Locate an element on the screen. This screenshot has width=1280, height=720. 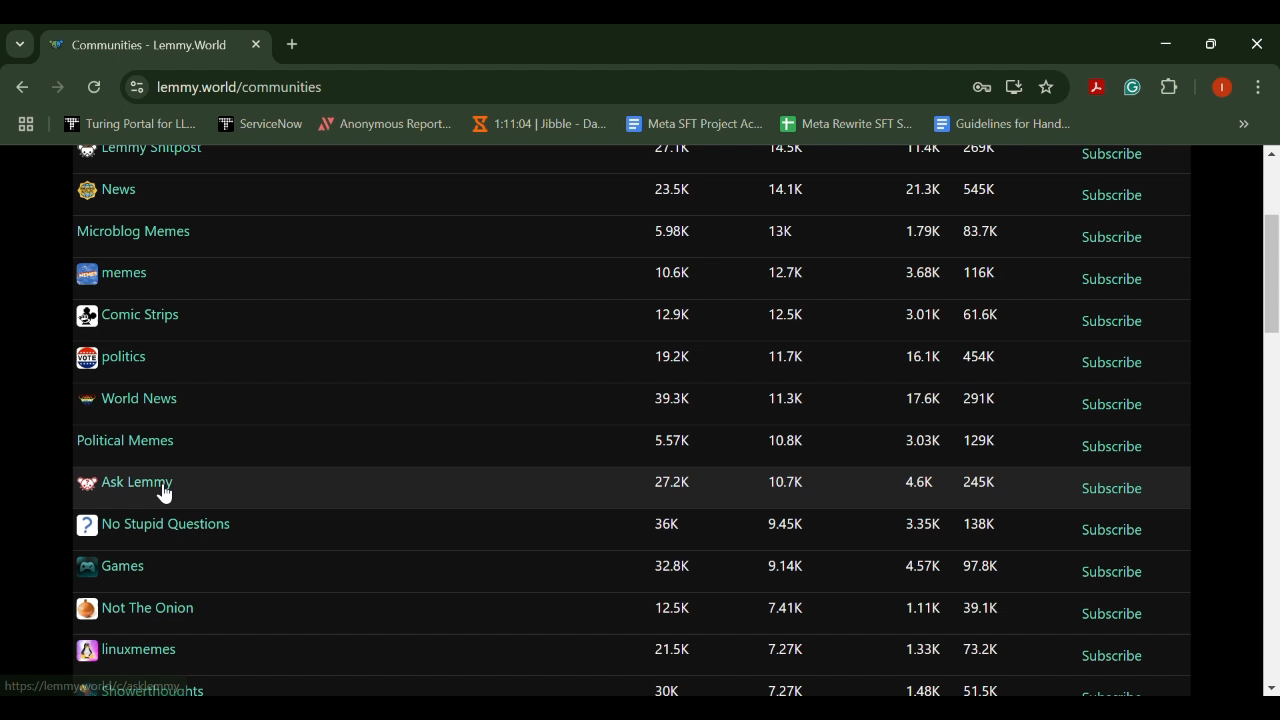
Tab Groups is located at coordinates (23, 125).